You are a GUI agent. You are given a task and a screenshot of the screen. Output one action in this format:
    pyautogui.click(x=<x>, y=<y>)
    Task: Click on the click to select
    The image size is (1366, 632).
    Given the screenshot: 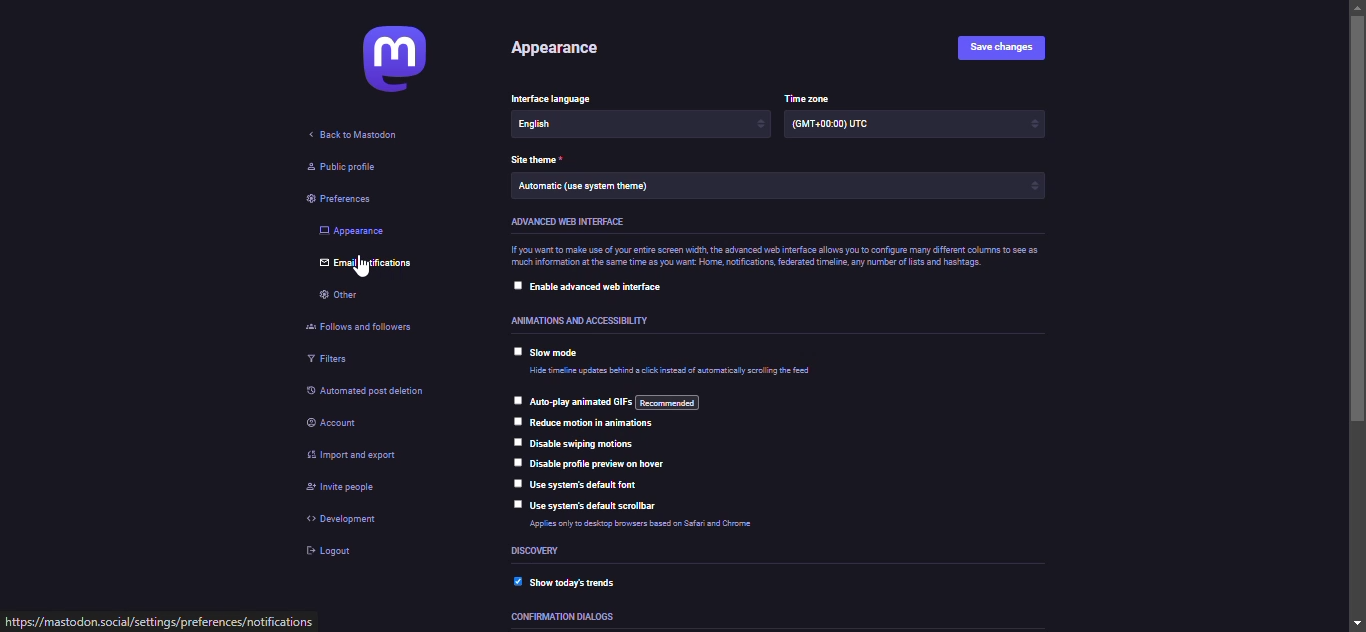 What is the action you would take?
    pyautogui.click(x=514, y=483)
    